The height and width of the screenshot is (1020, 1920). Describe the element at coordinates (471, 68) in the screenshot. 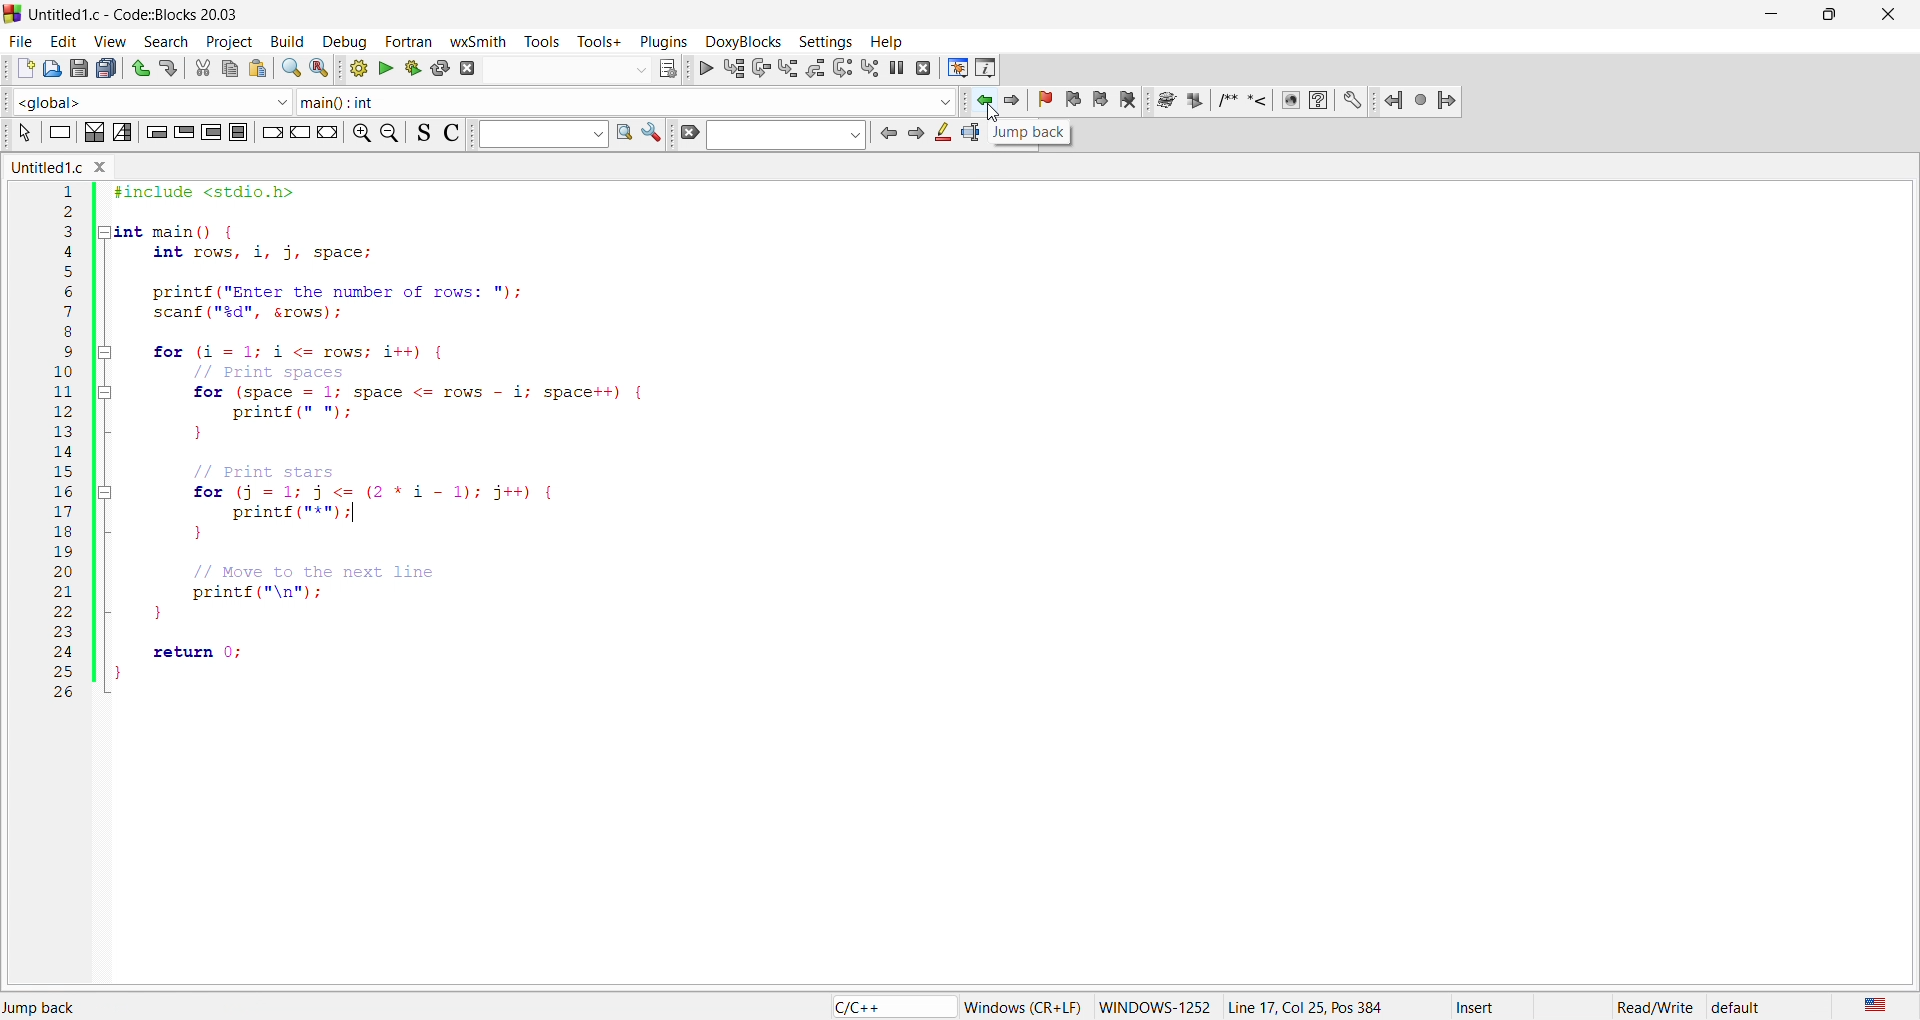

I see `abort ` at that location.